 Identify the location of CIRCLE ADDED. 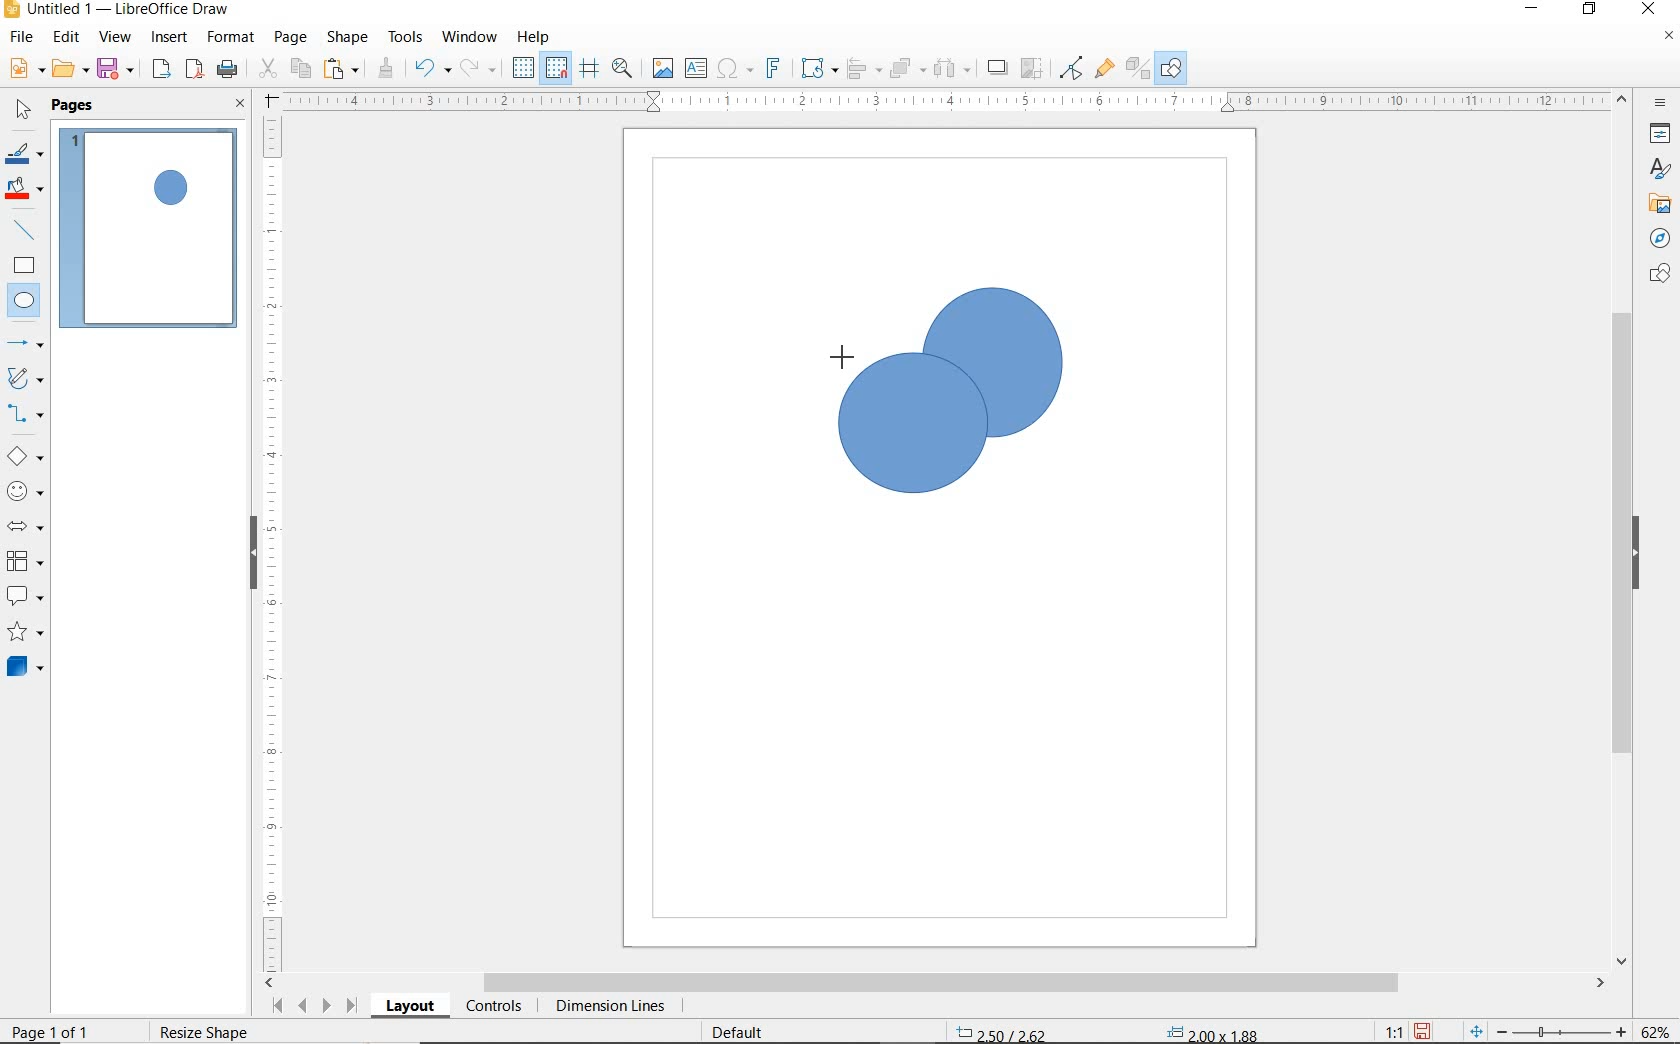
(173, 190).